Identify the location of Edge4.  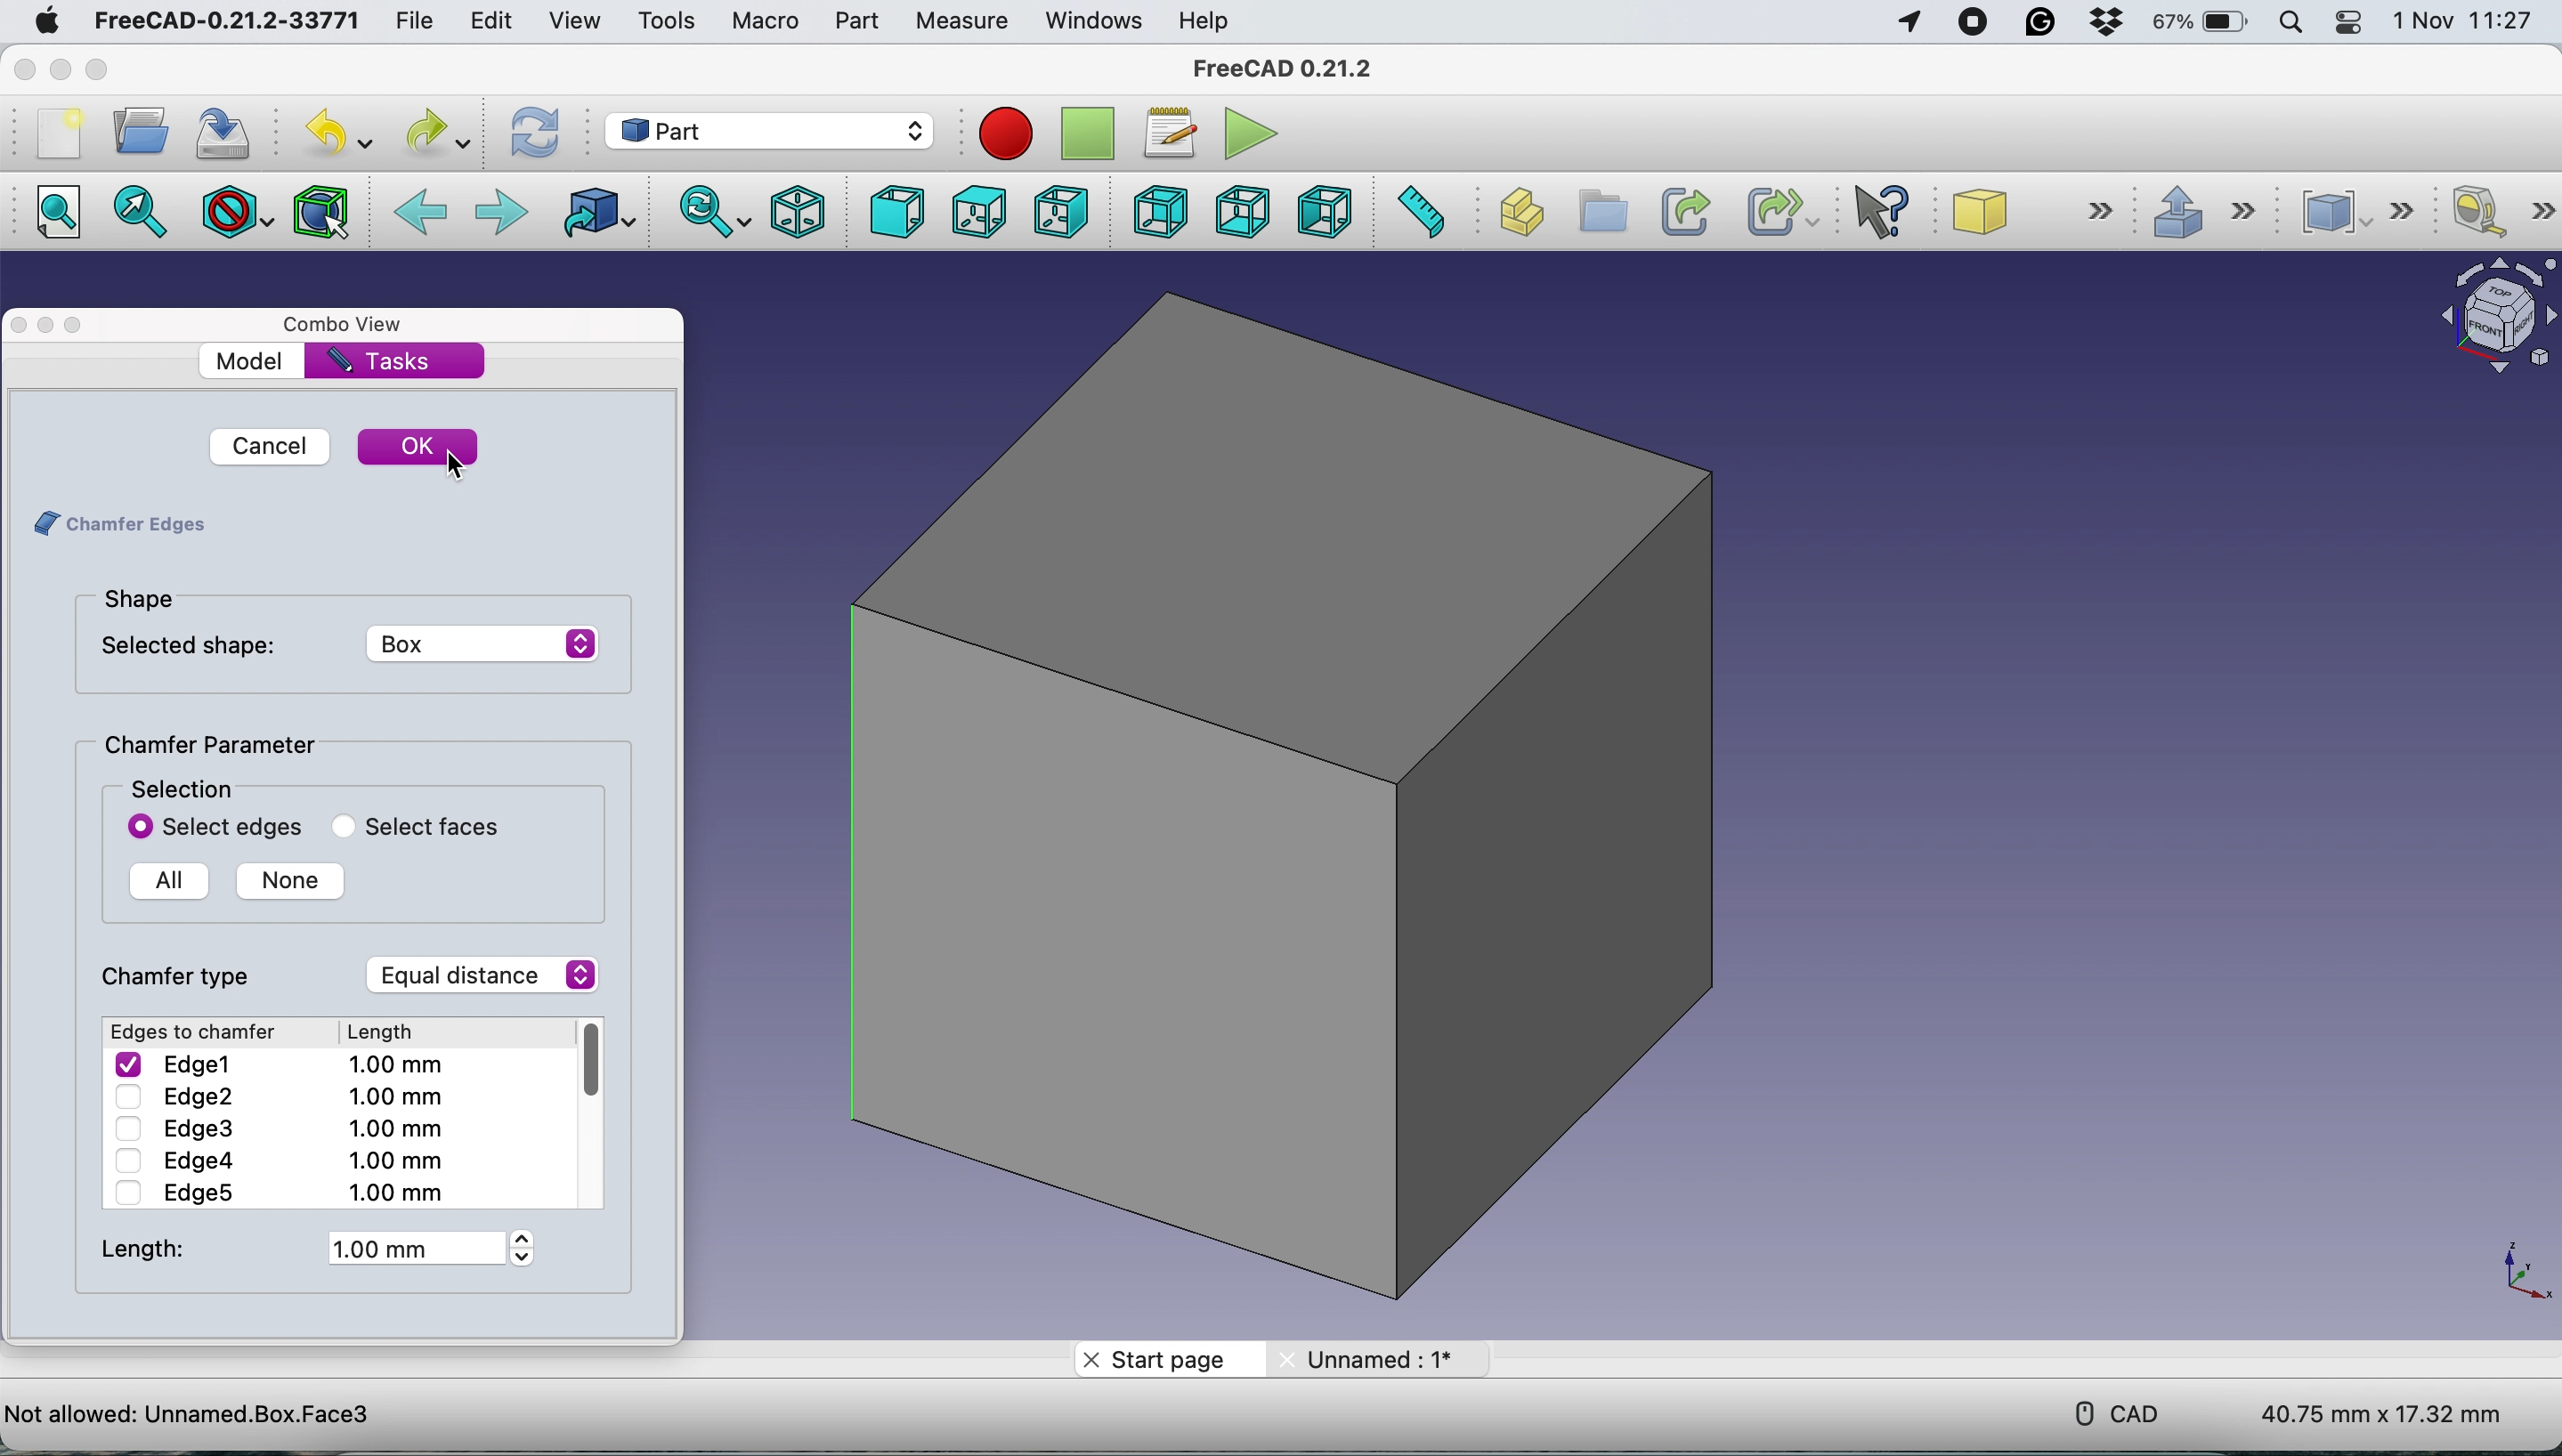
(291, 1157).